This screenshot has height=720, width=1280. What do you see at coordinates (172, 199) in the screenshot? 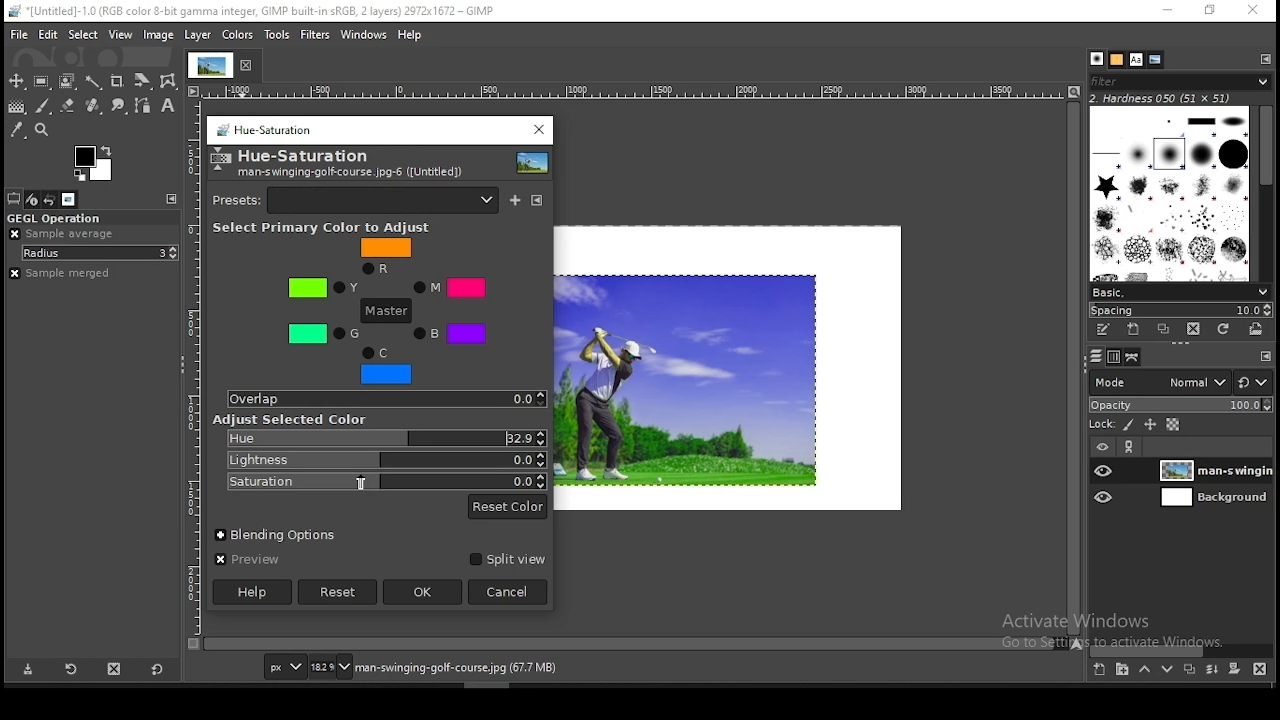
I see `configure this tab` at bounding box center [172, 199].